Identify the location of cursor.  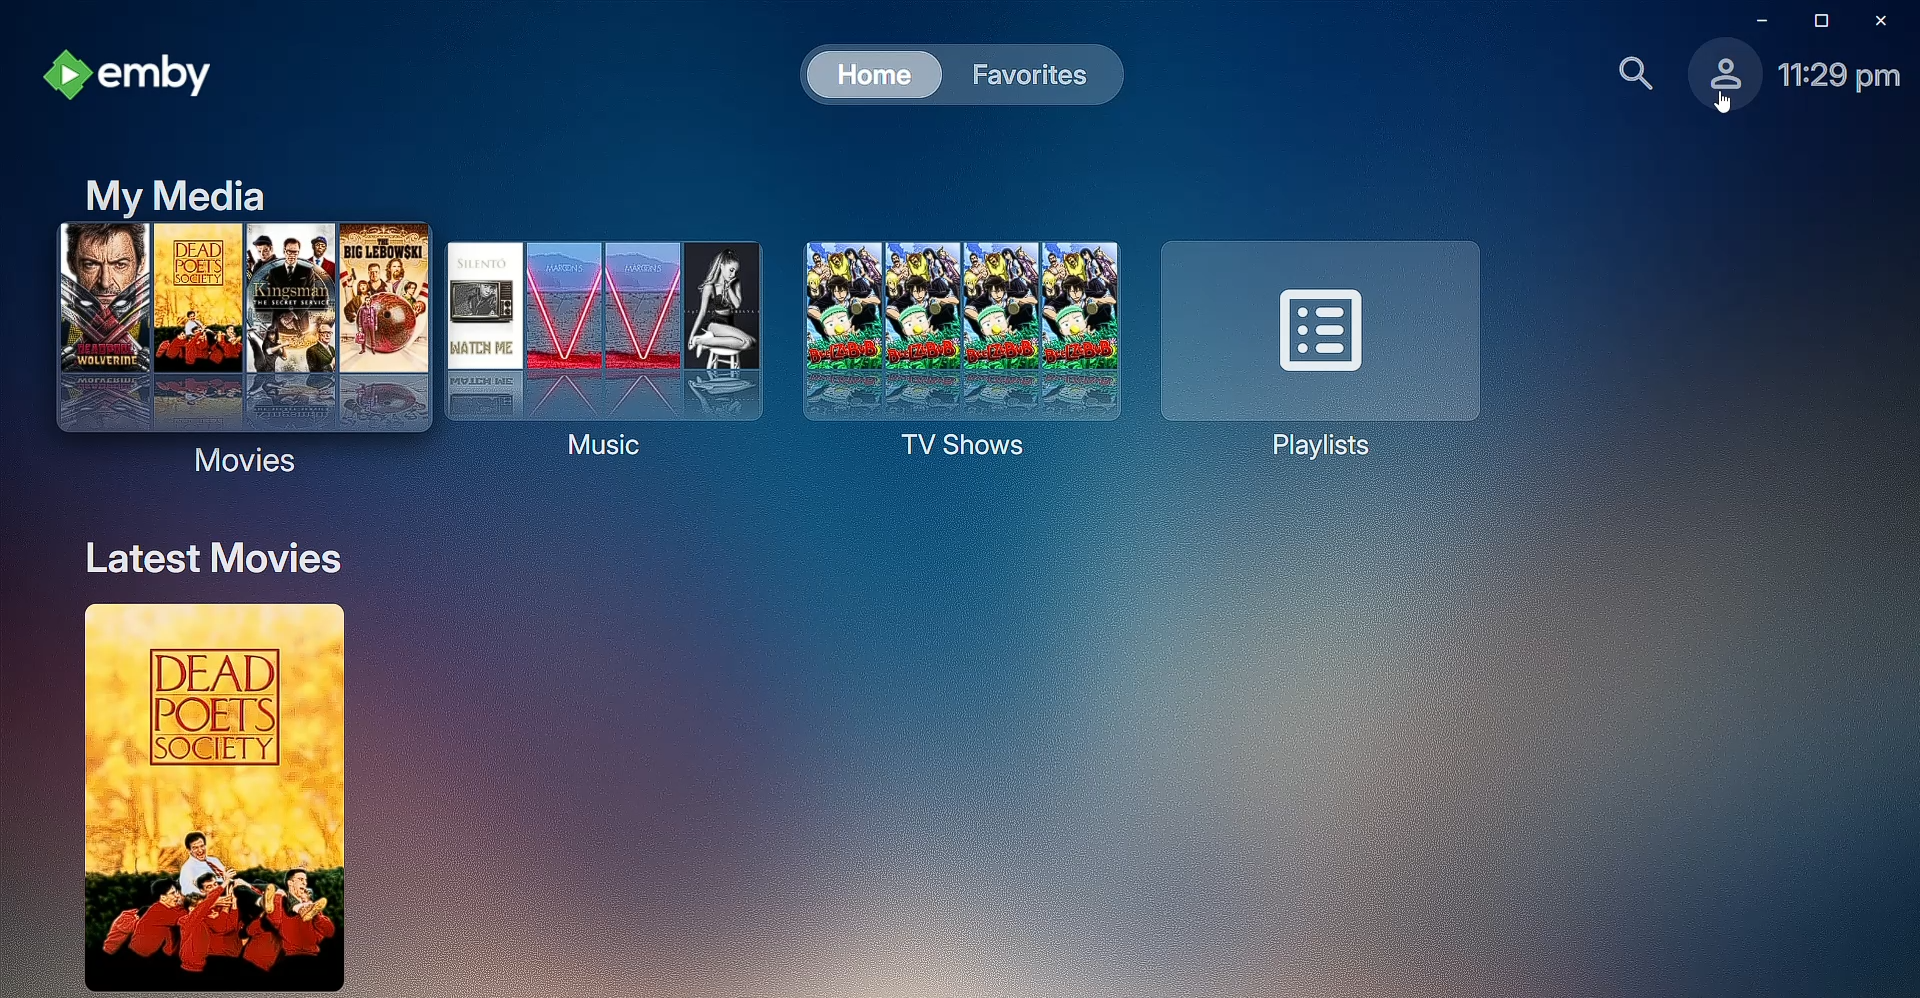
(1721, 103).